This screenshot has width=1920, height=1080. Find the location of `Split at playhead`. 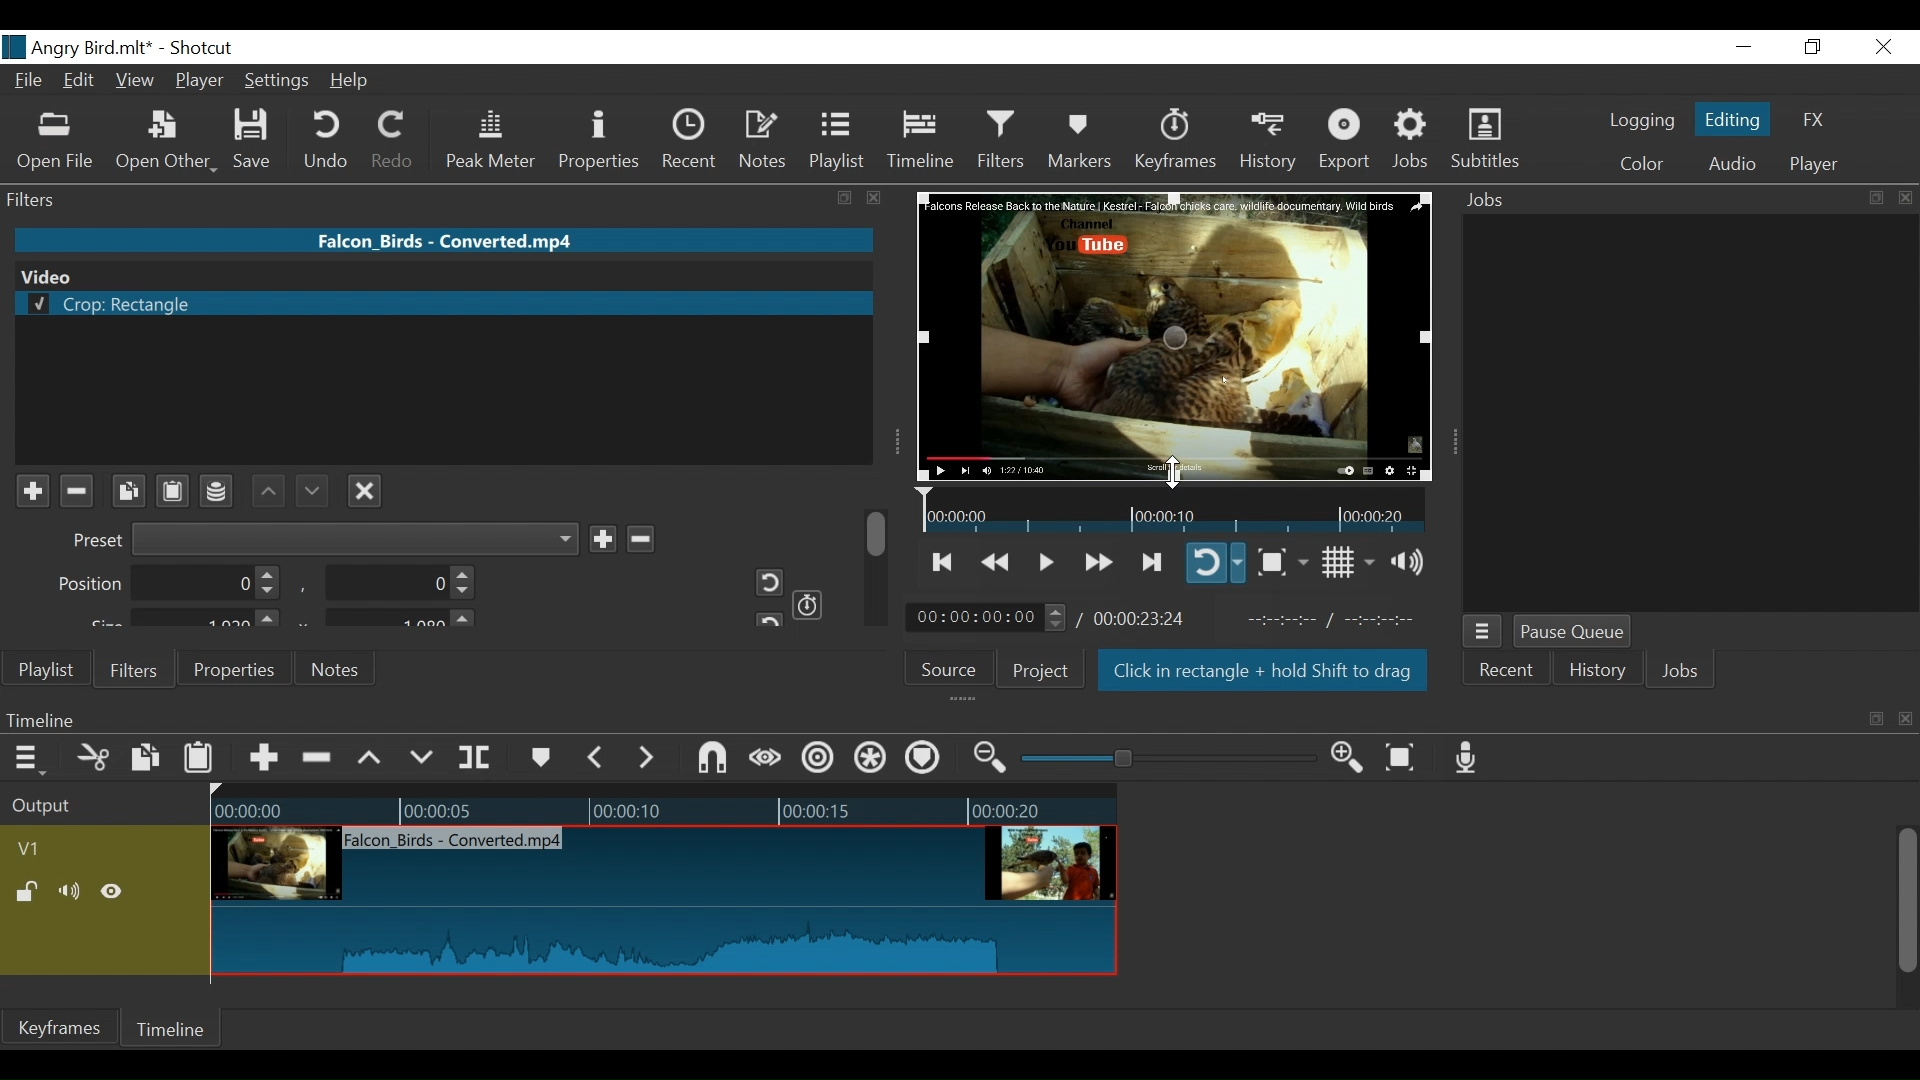

Split at playhead is located at coordinates (475, 758).